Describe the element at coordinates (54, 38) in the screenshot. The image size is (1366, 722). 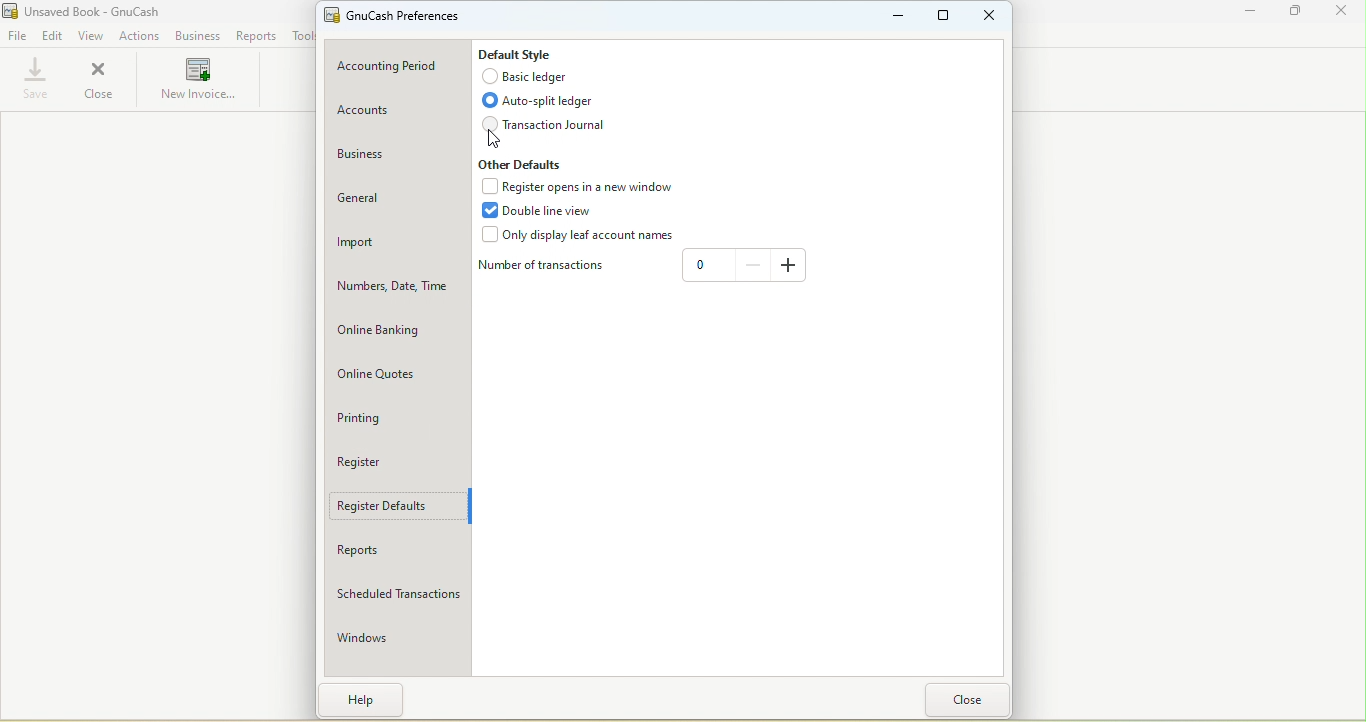
I see `Edit` at that location.